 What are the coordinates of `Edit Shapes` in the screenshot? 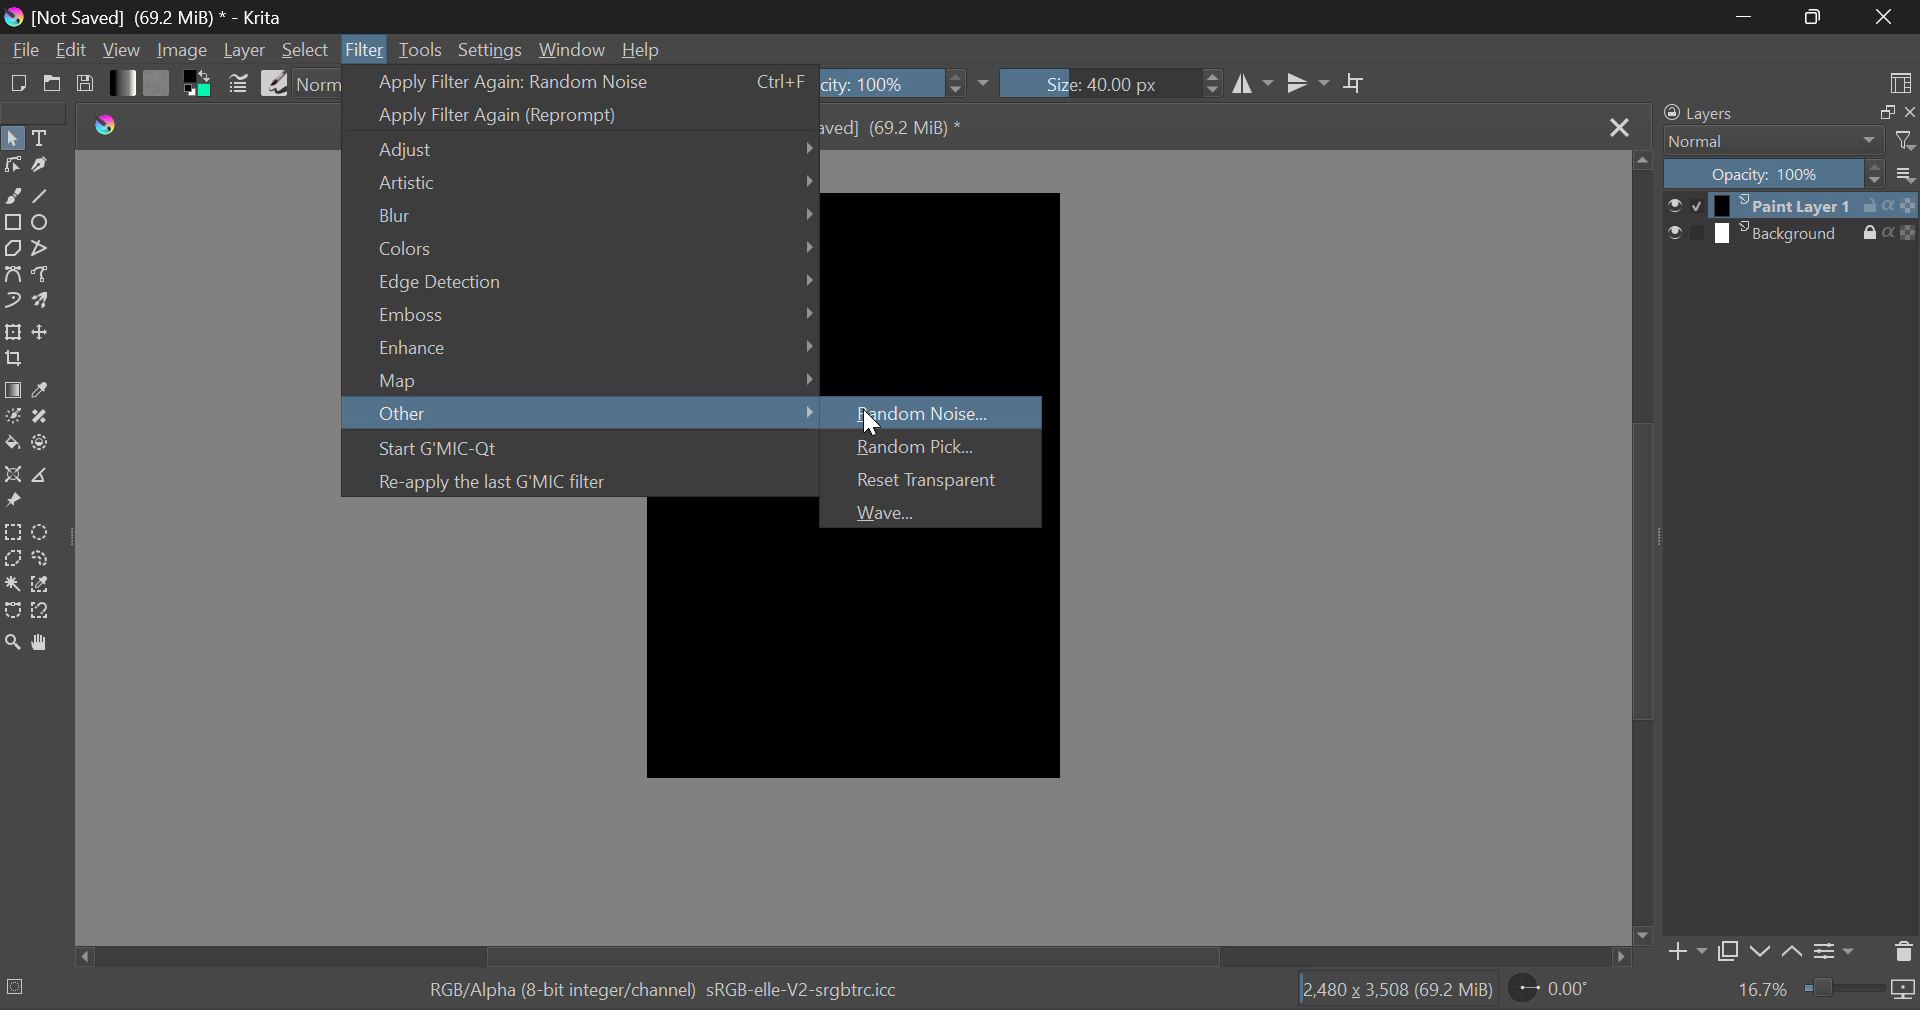 It's located at (12, 169).